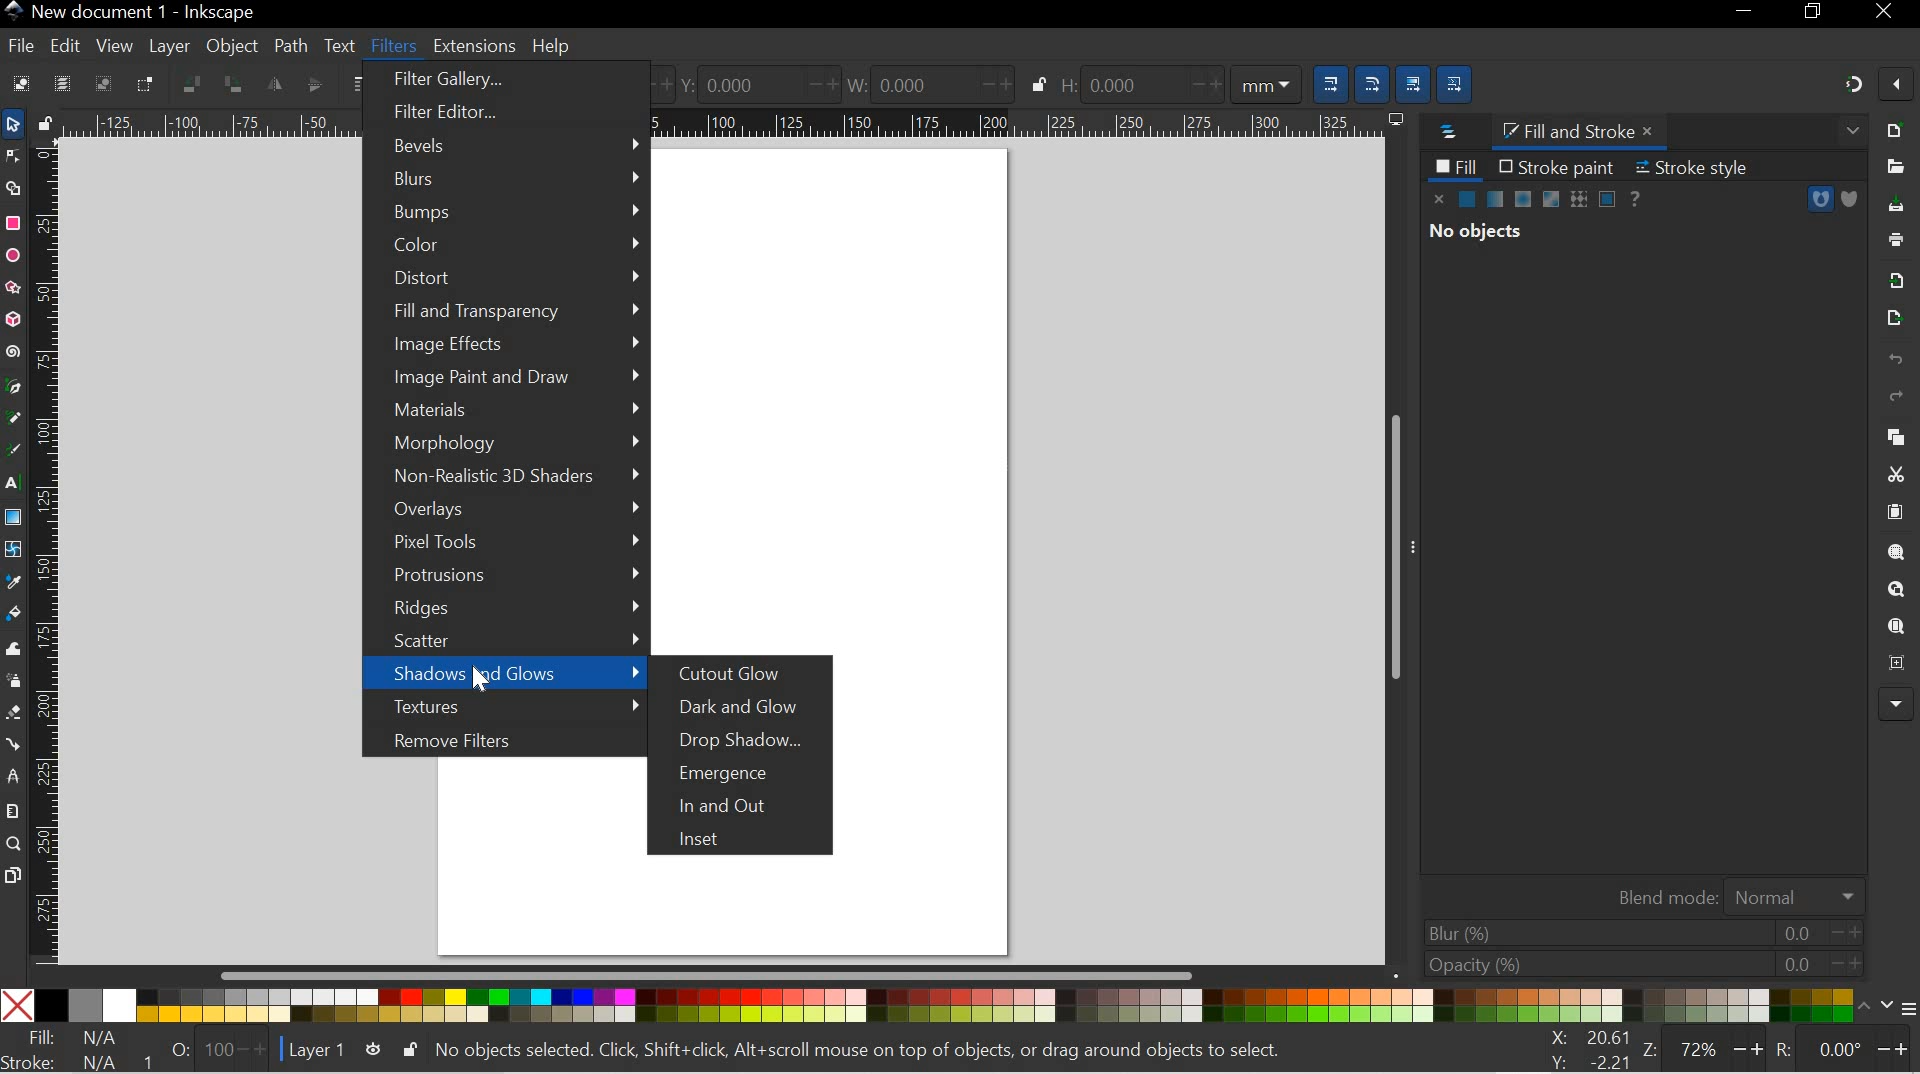  Describe the element at coordinates (1556, 166) in the screenshot. I see `STROKE PAINT` at that location.